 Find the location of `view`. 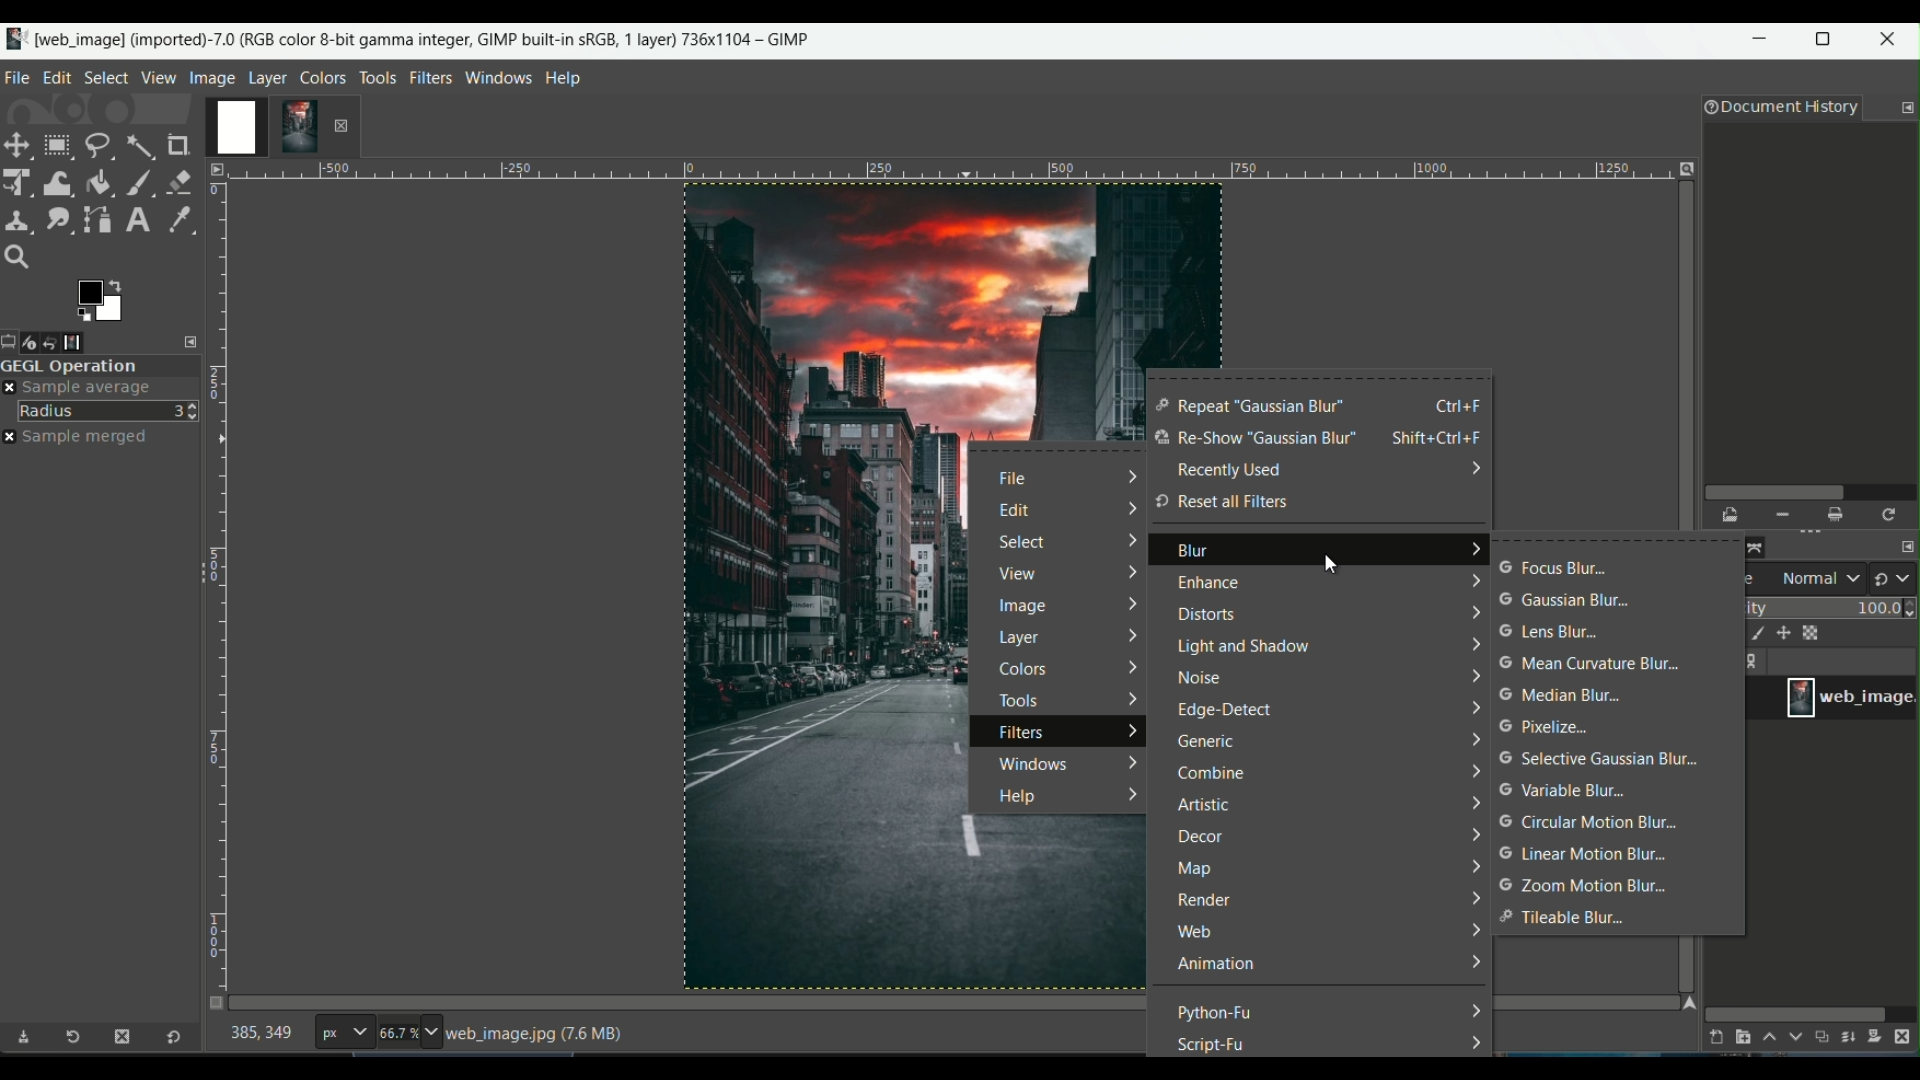

view is located at coordinates (1015, 577).